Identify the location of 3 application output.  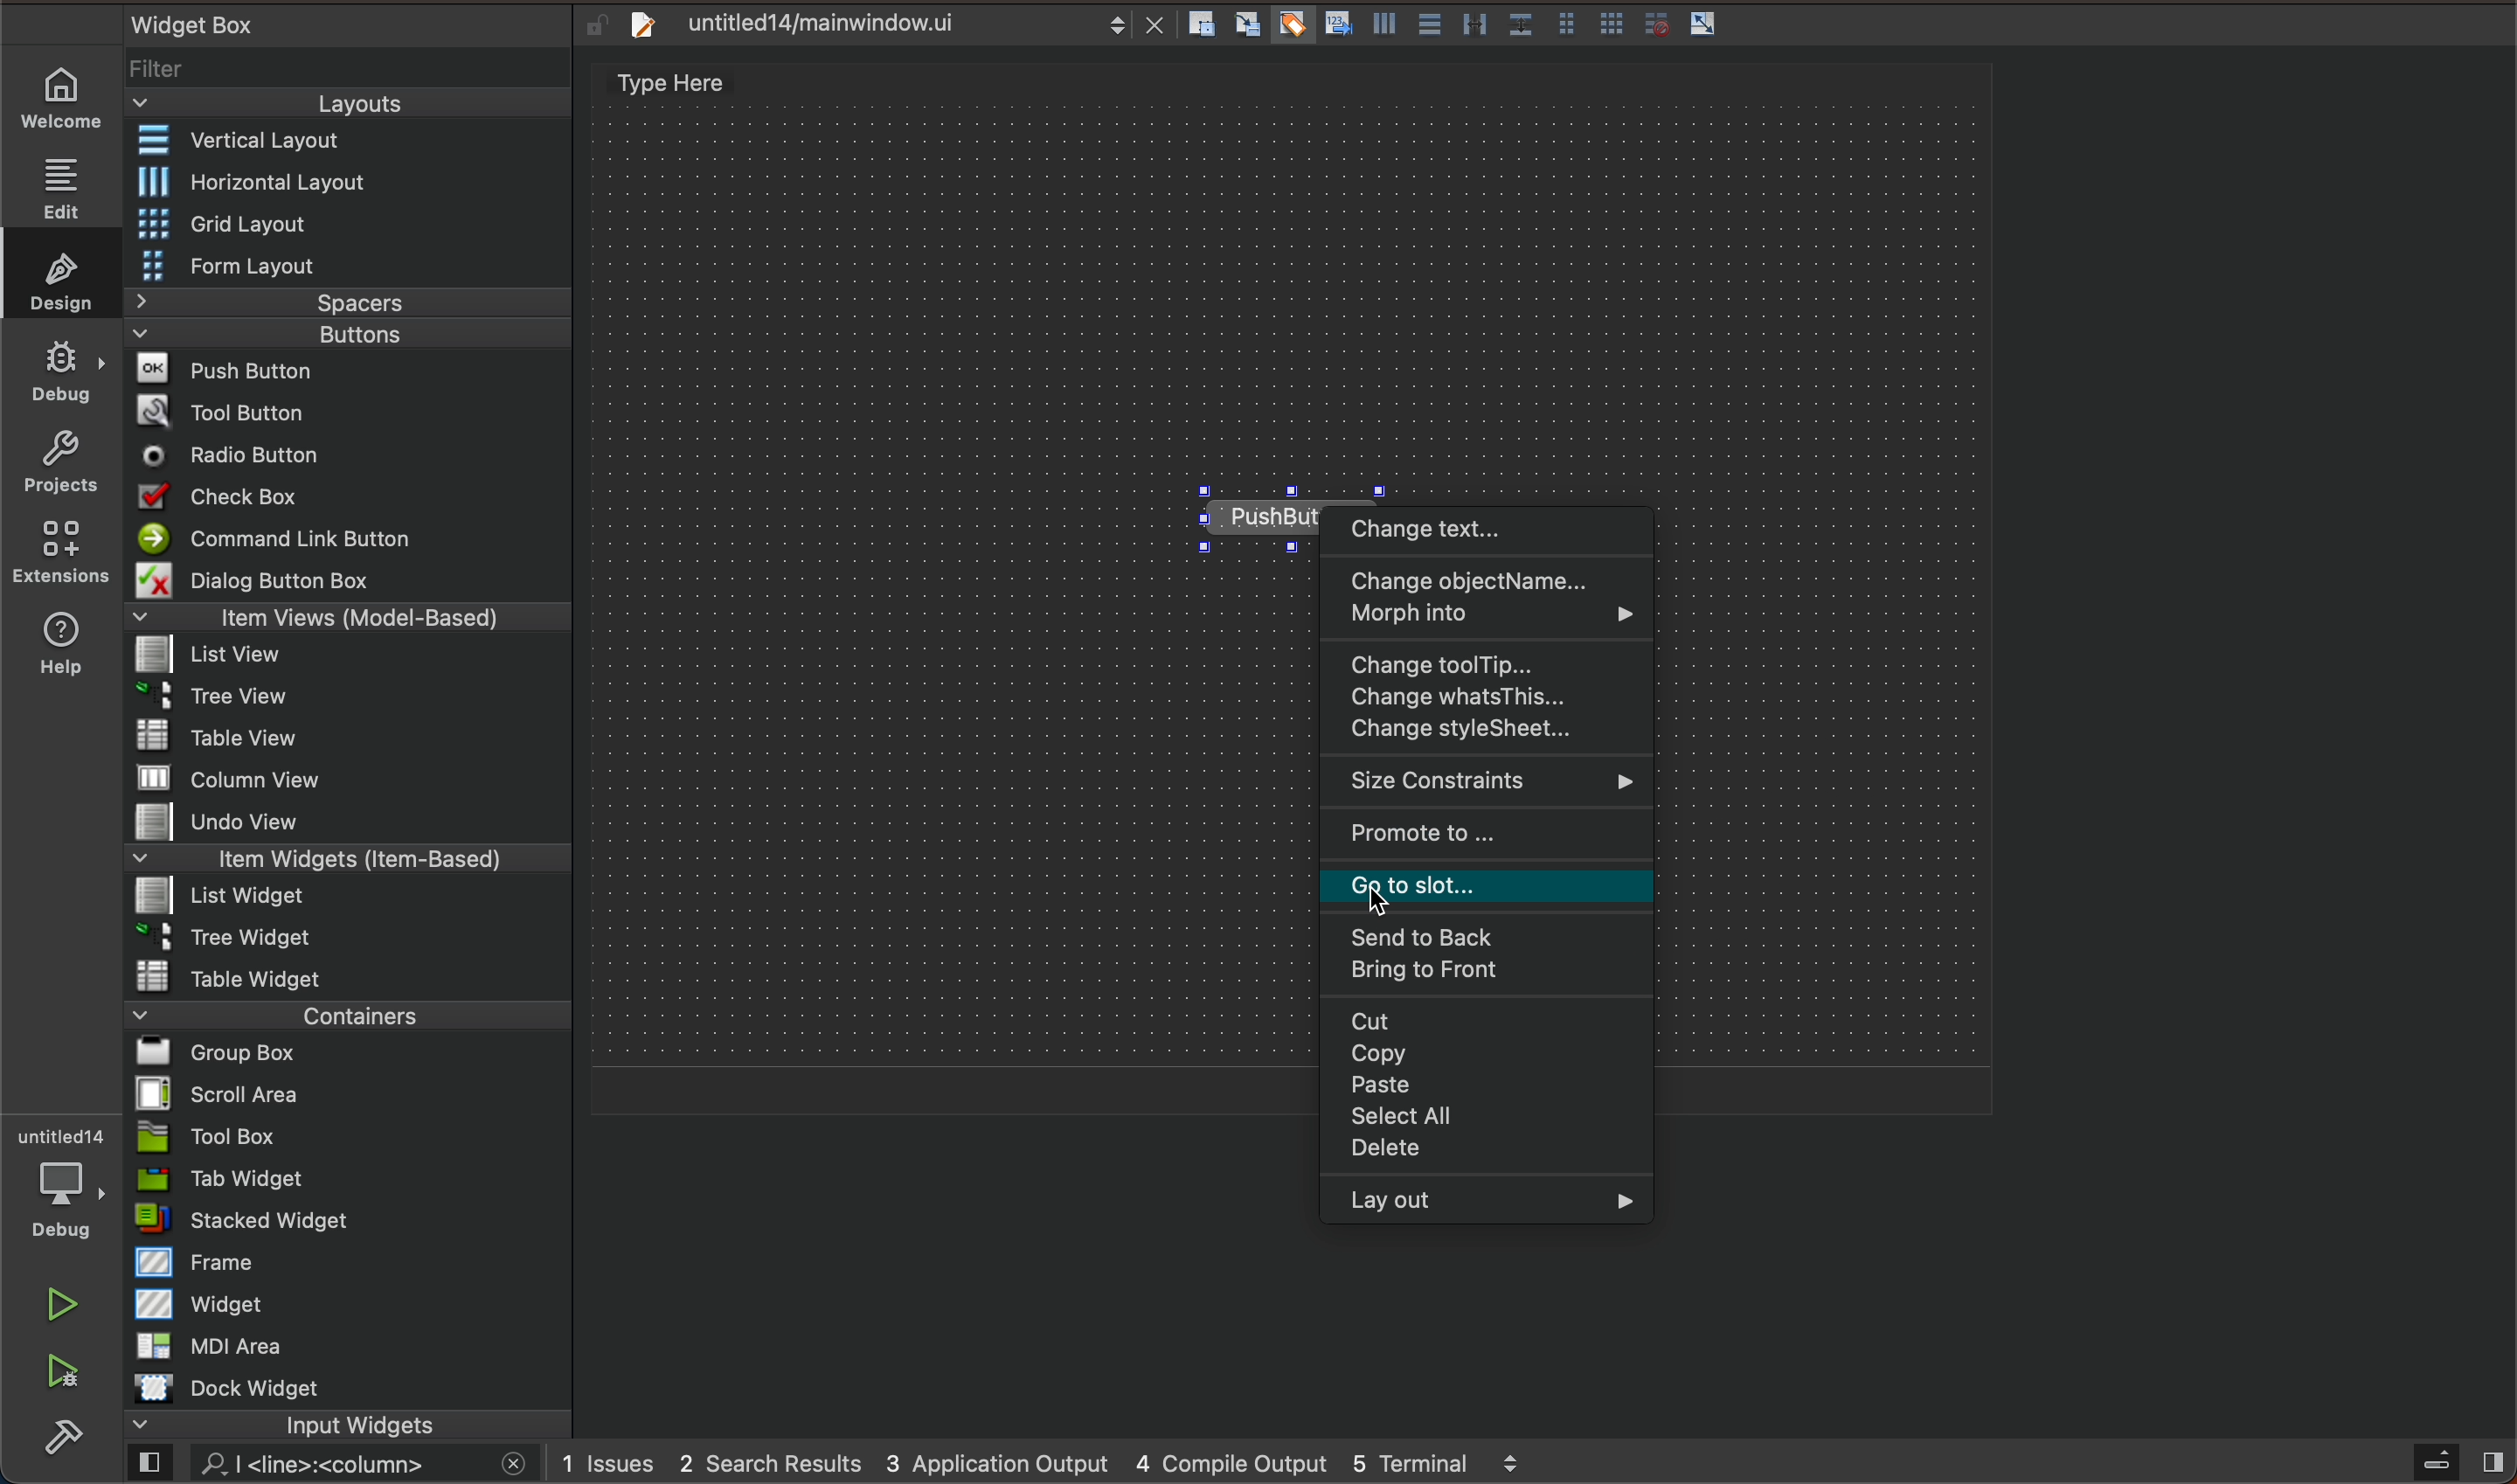
(1004, 1463).